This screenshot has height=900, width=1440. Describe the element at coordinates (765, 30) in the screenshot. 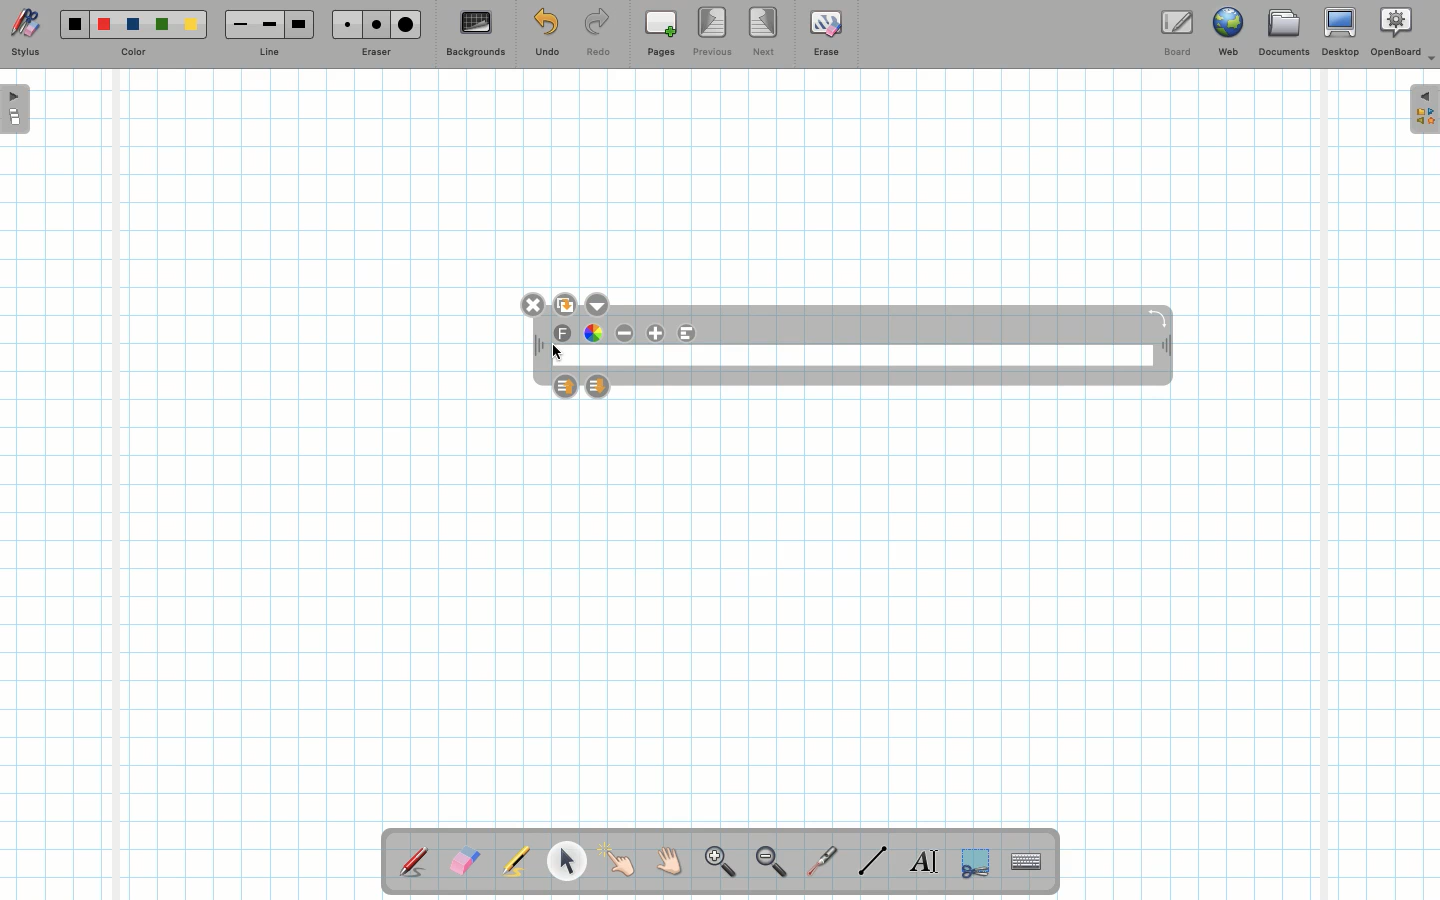

I see `Next` at that location.